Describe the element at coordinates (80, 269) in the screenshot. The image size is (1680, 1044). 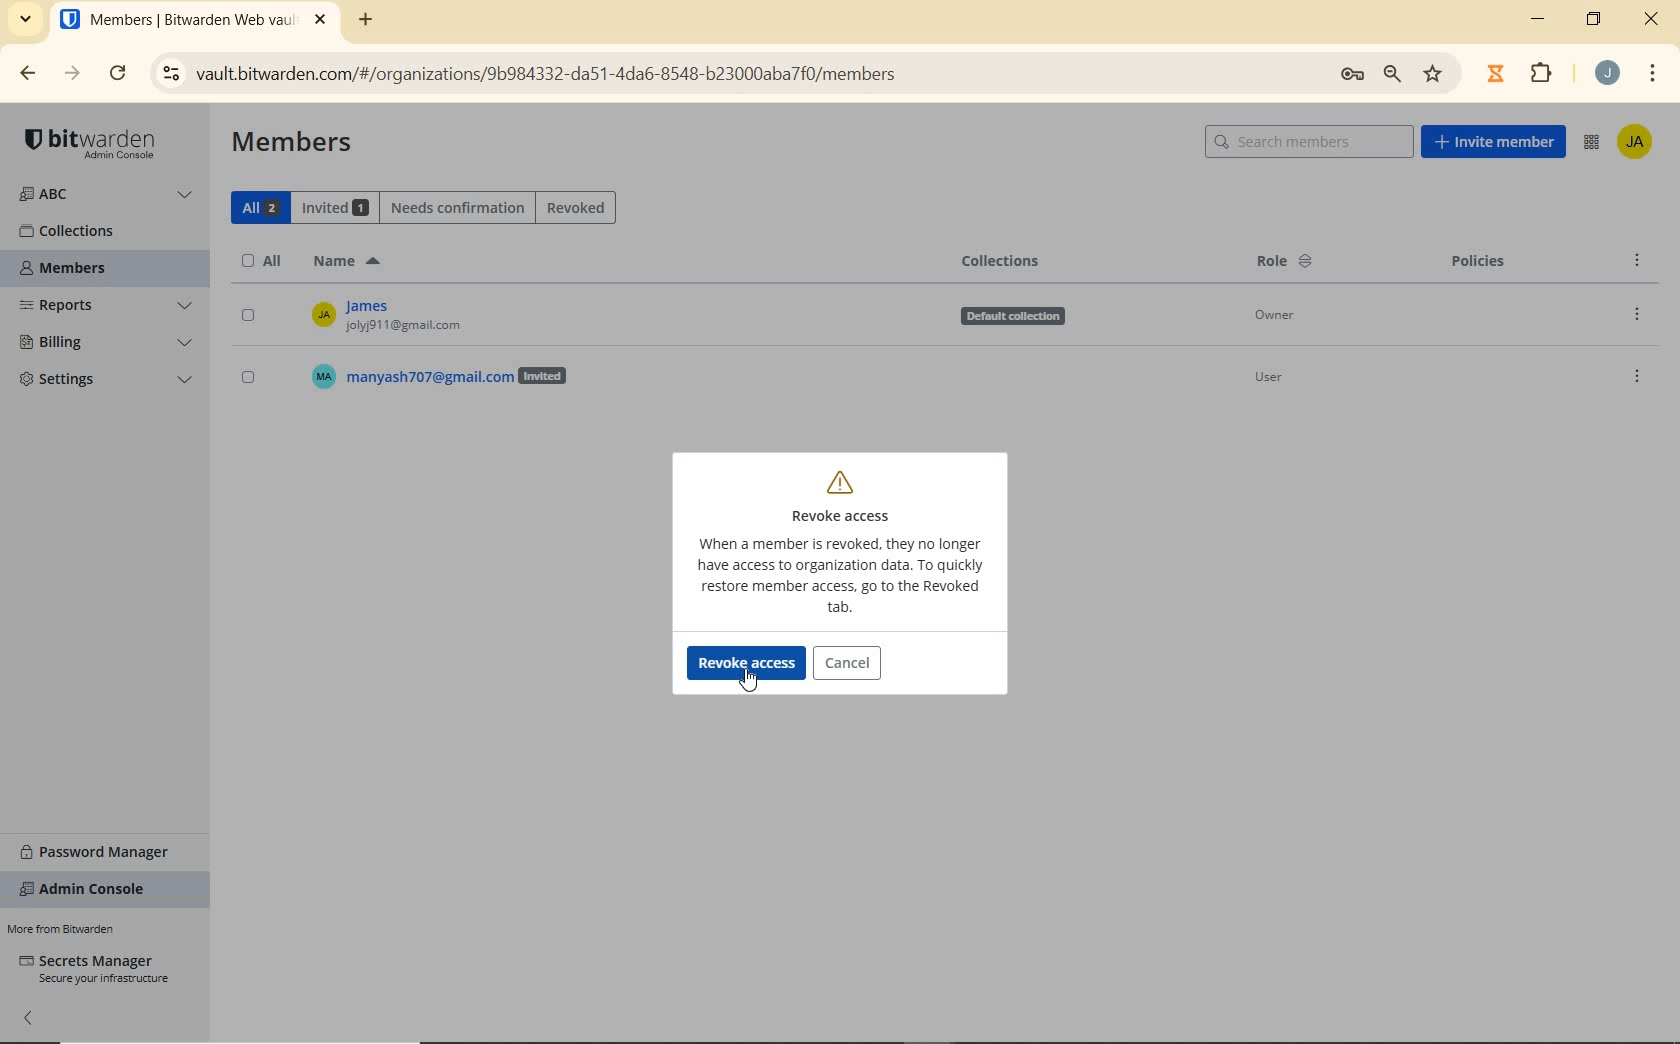
I see `MEMBERS` at that location.